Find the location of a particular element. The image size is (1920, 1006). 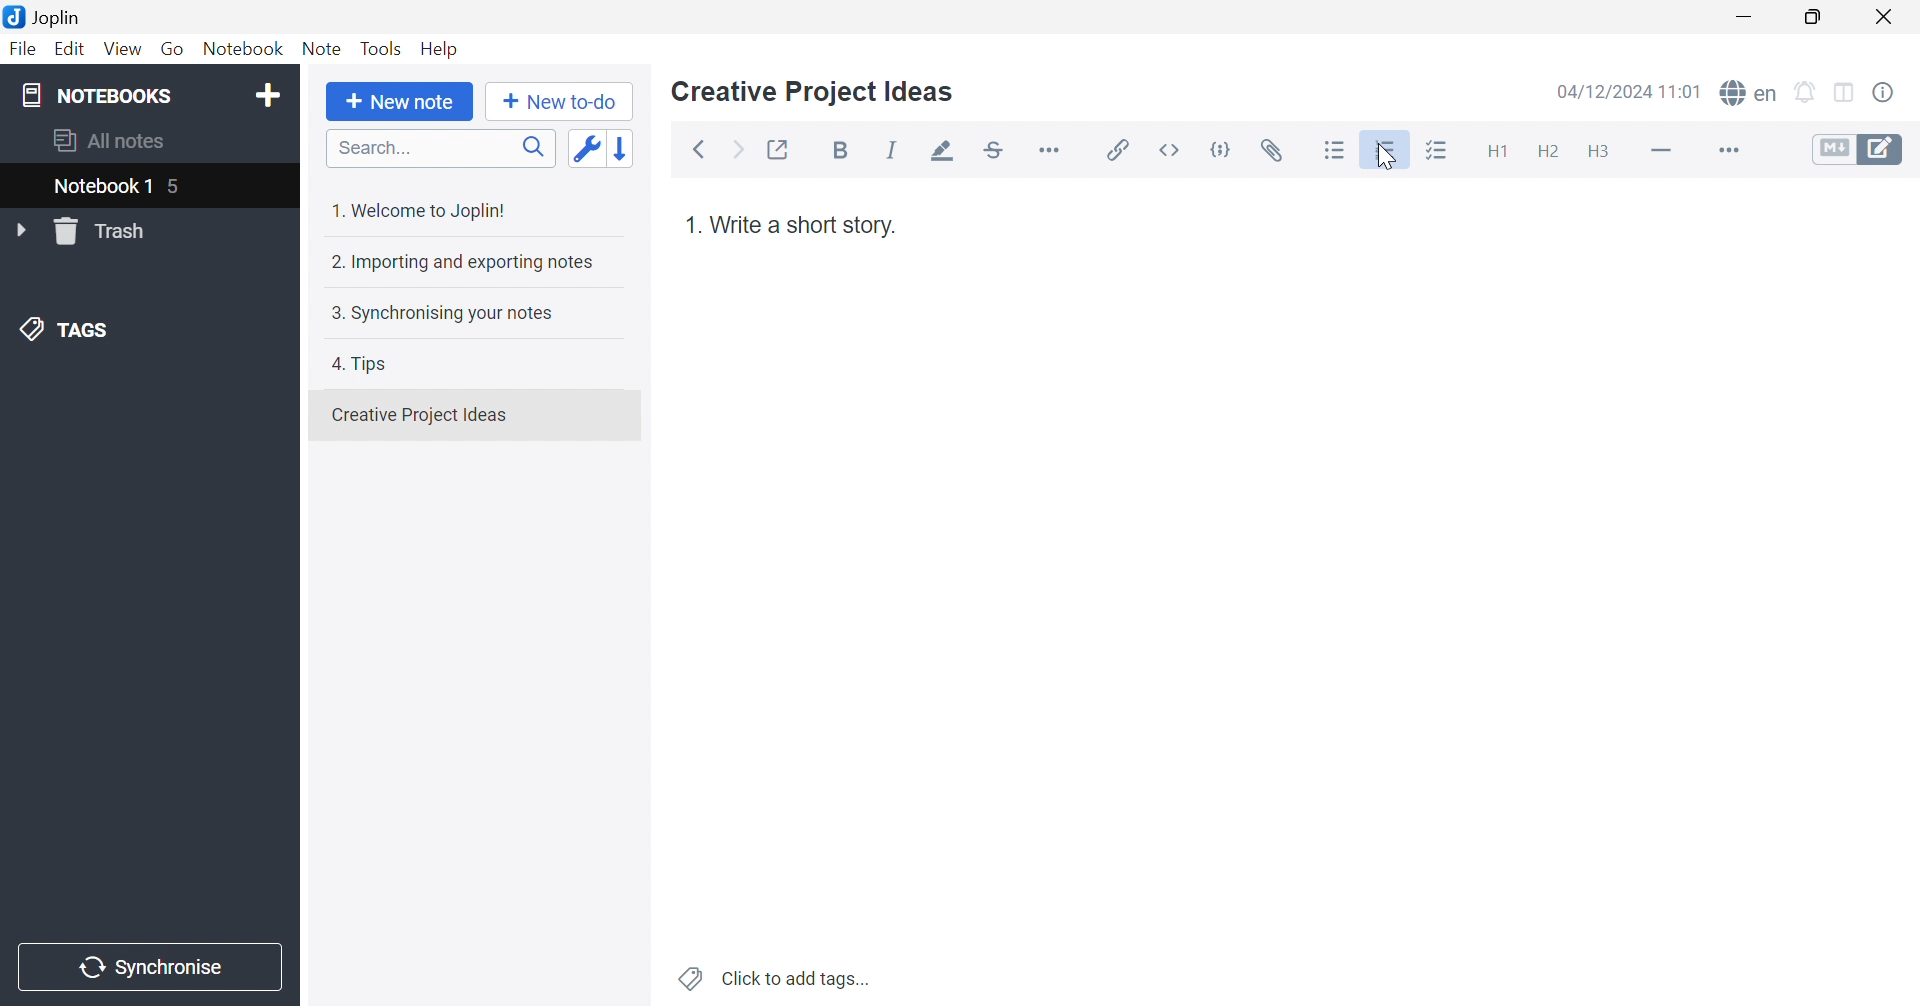

04/12/2024 is located at coordinates (1625, 92).